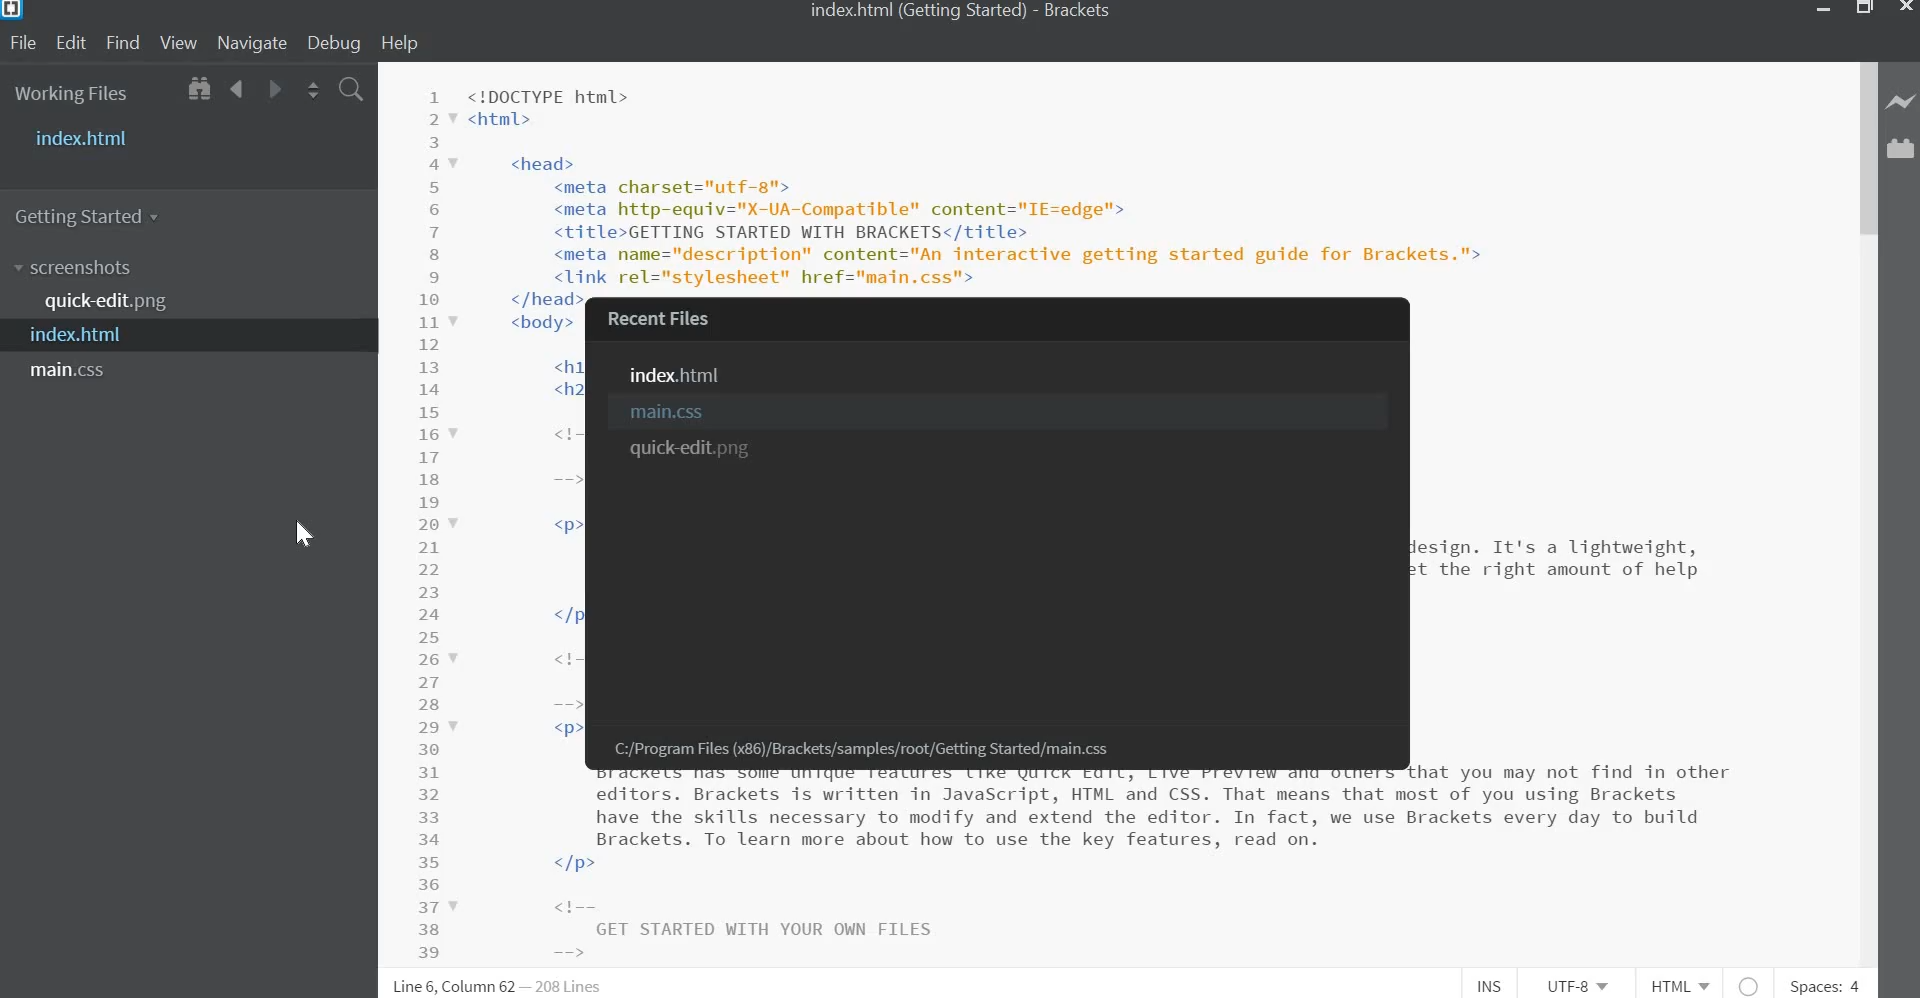 This screenshot has height=998, width=1920. Describe the element at coordinates (94, 214) in the screenshot. I see `Getting Started` at that location.